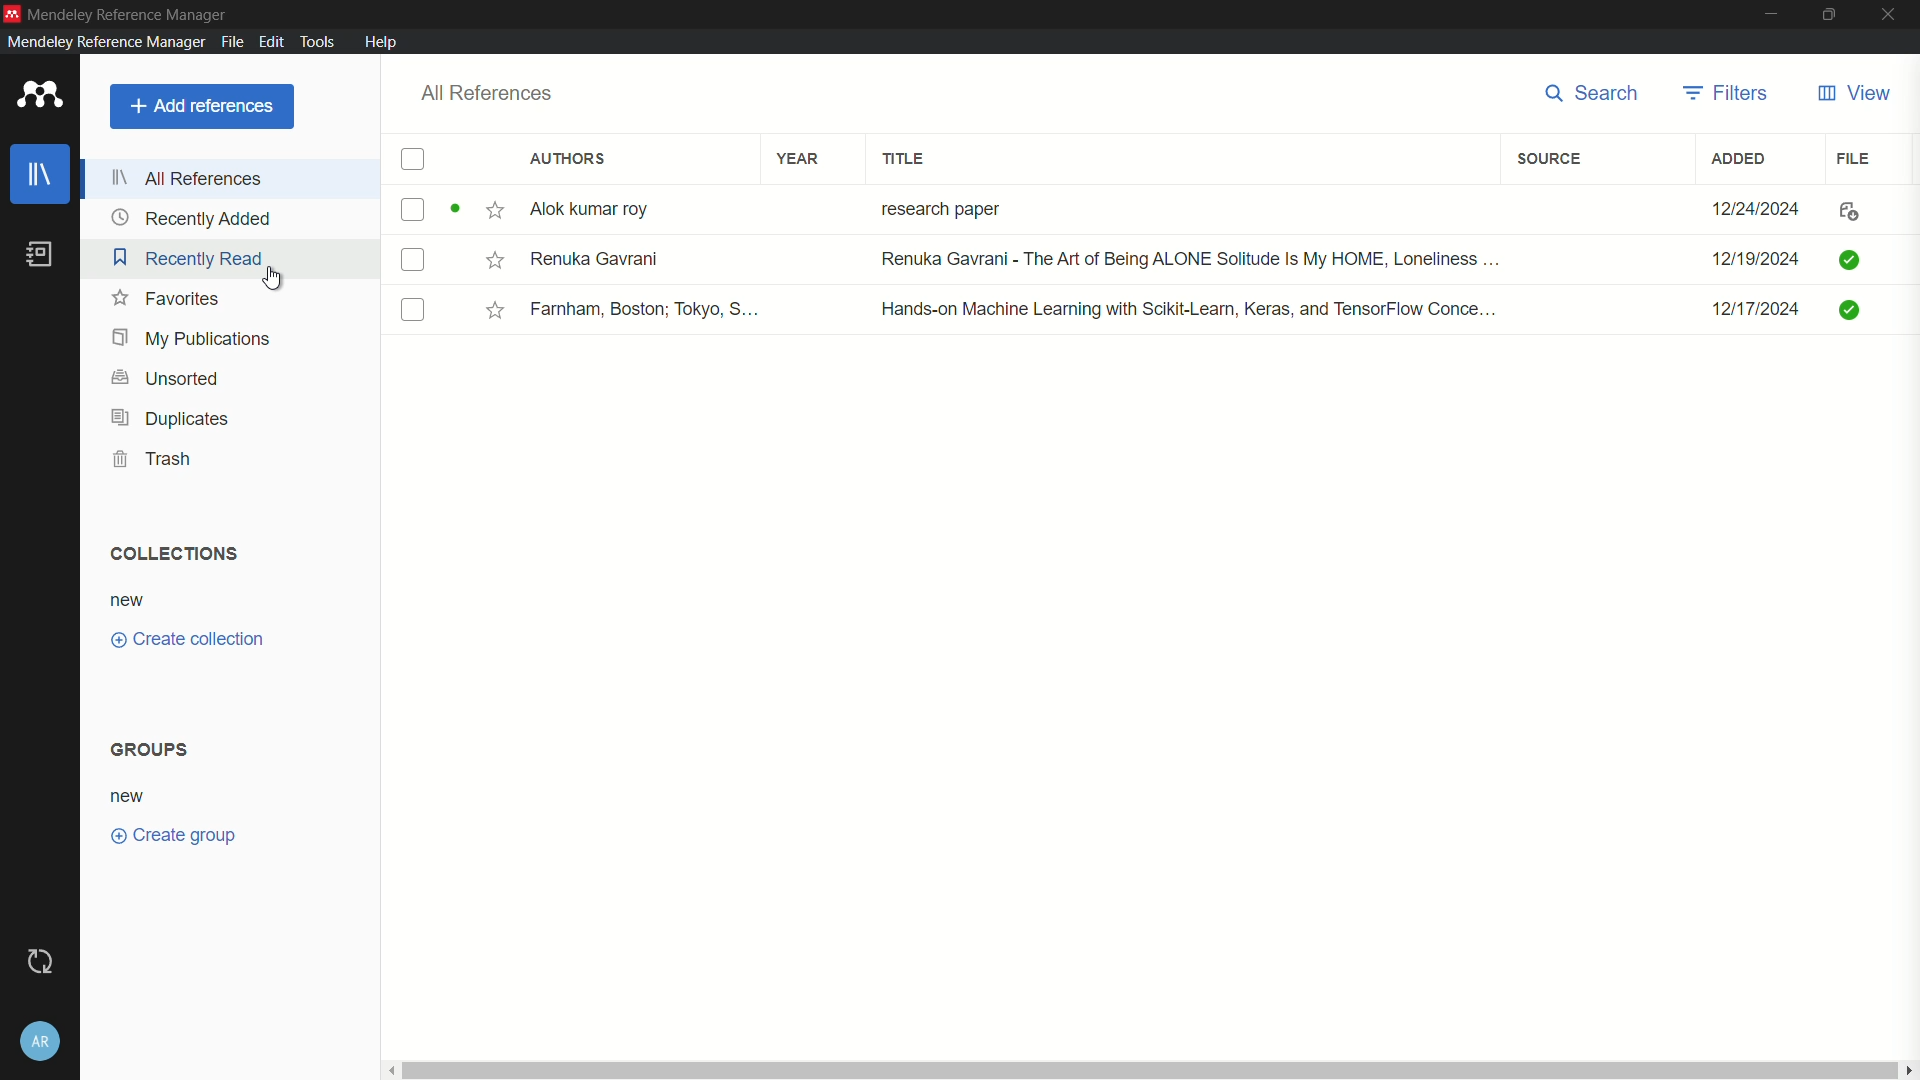 The height and width of the screenshot is (1080, 1920). I want to click on Renuka Gawani, so click(631, 260).